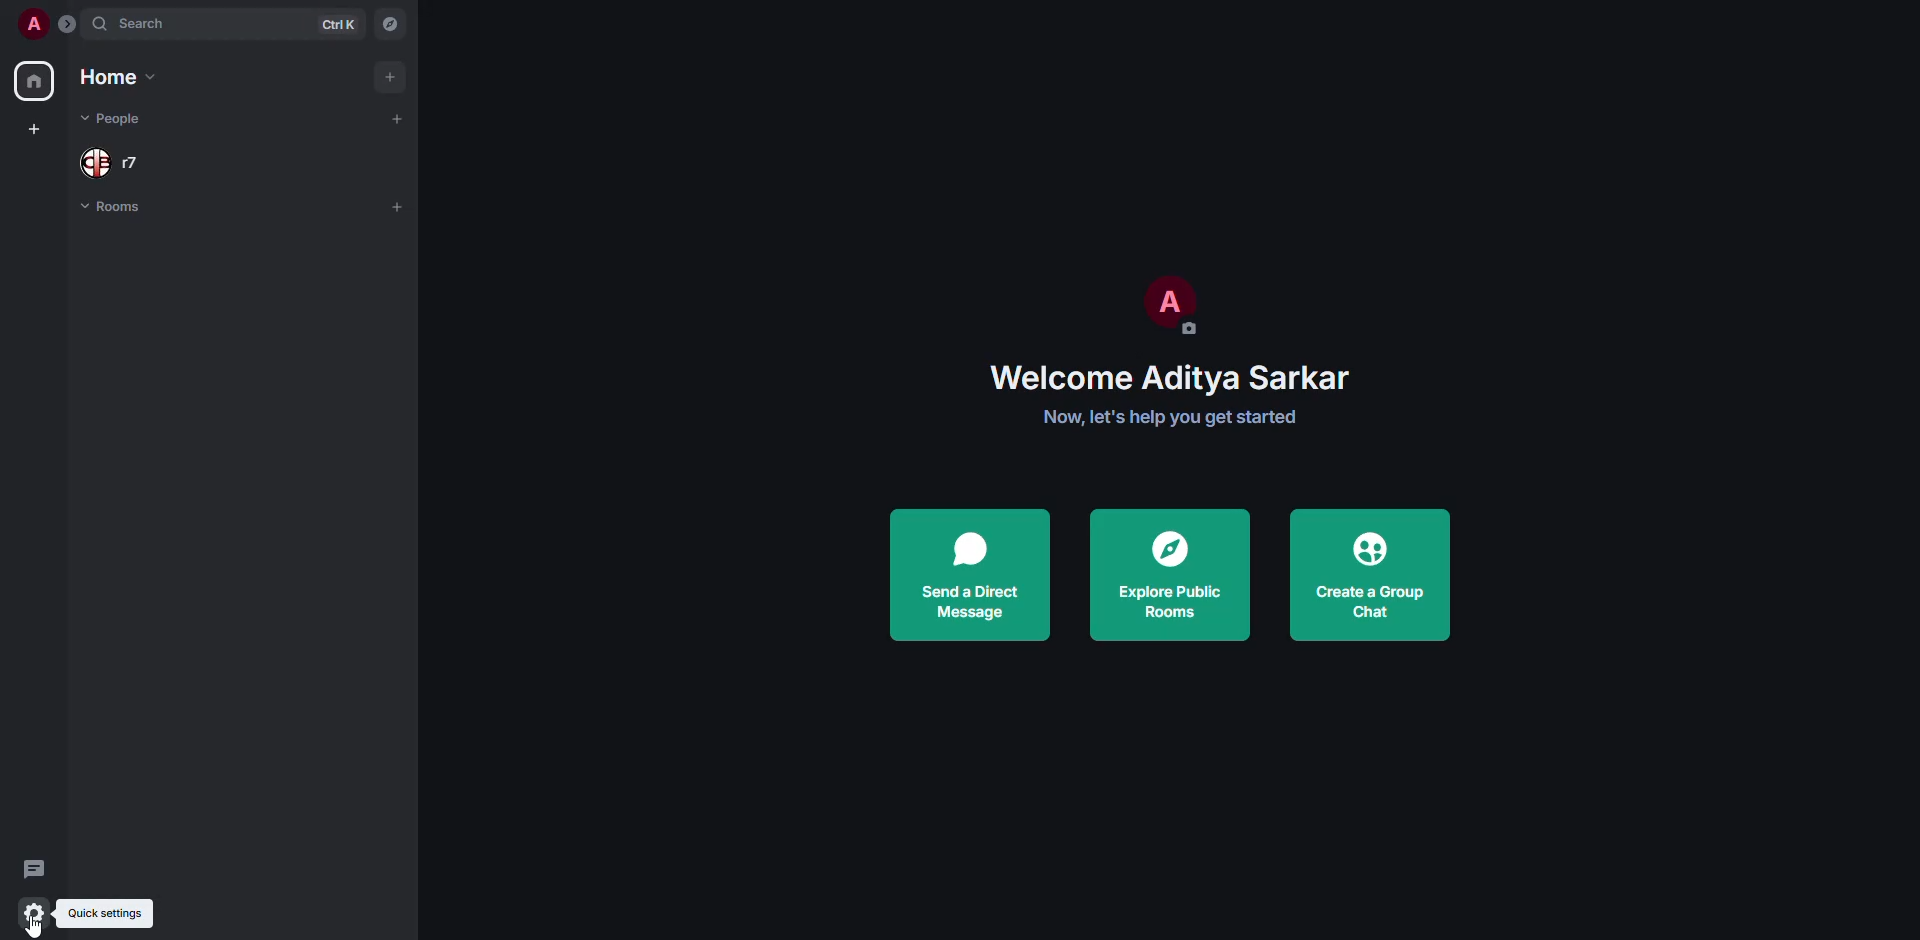  I want to click on rooms, so click(133, 207).